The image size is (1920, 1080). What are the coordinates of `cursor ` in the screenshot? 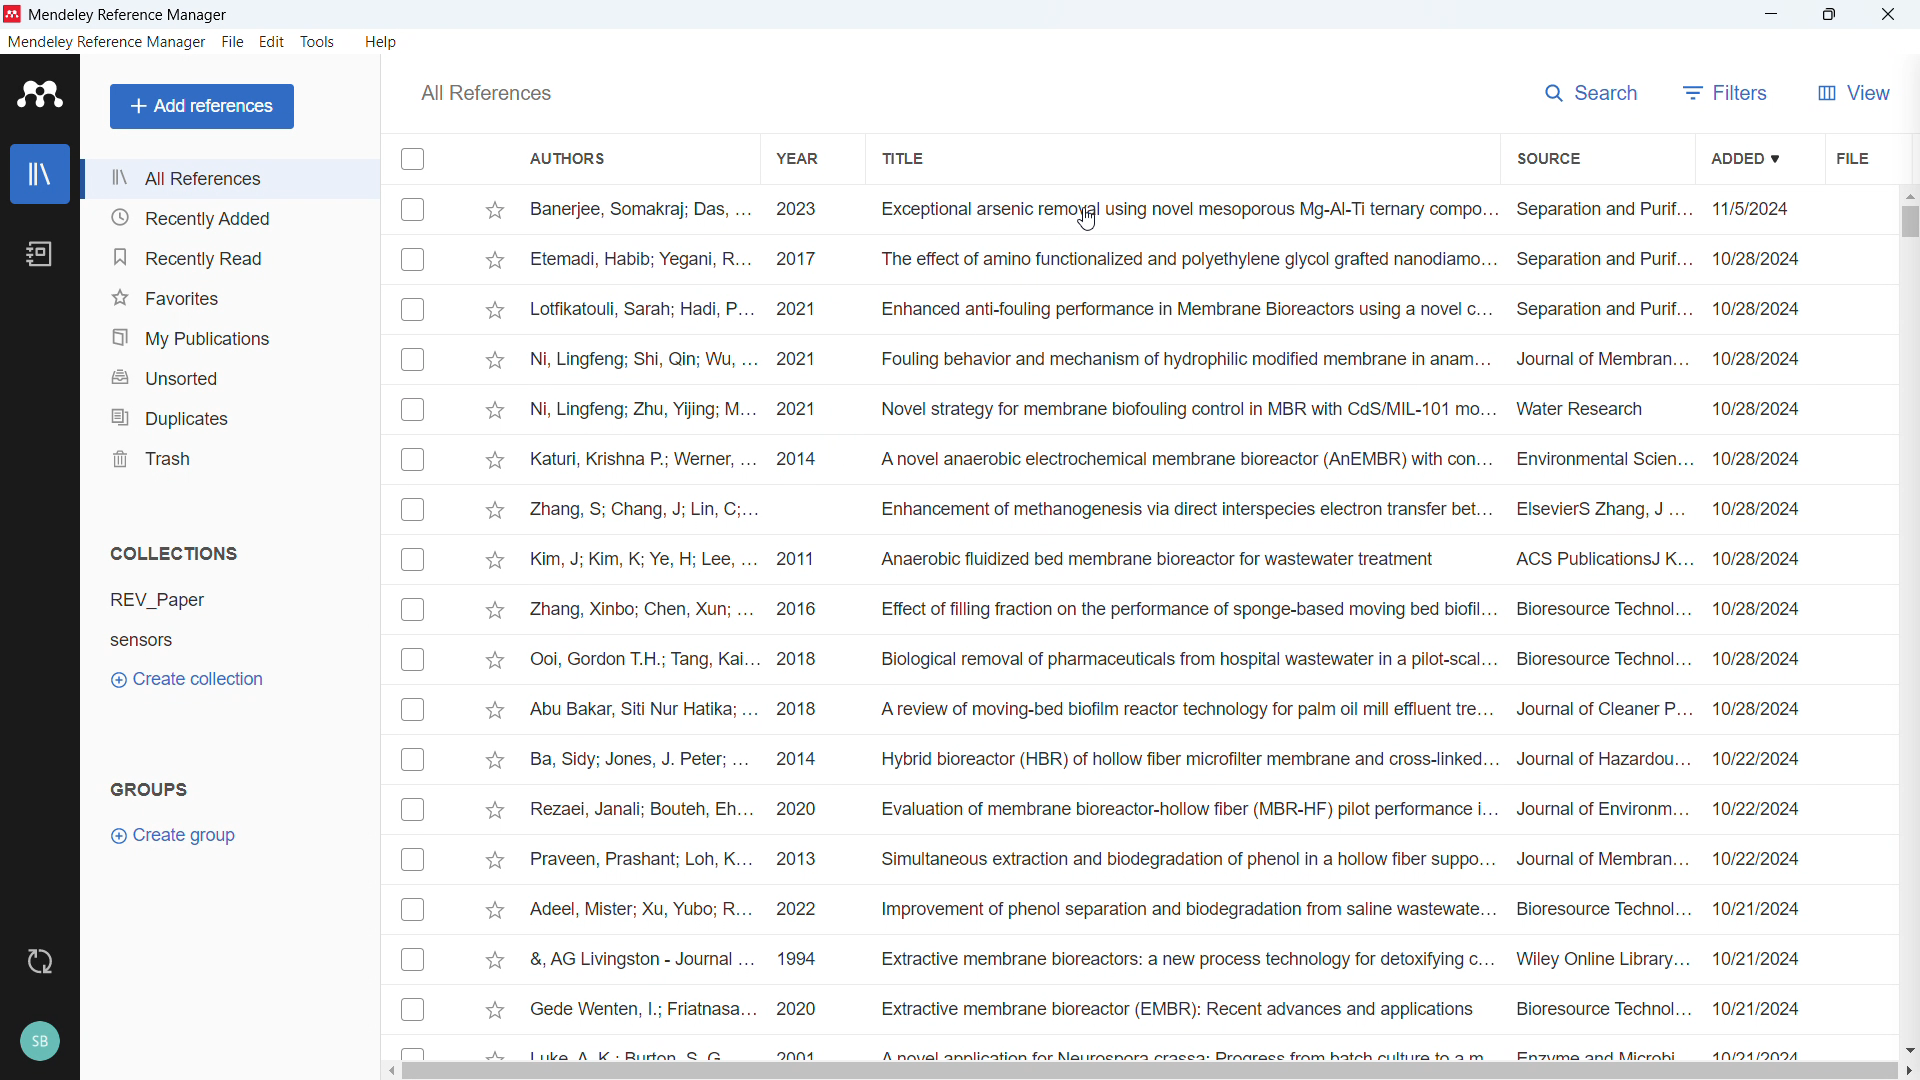 It's located at (1090, 223).